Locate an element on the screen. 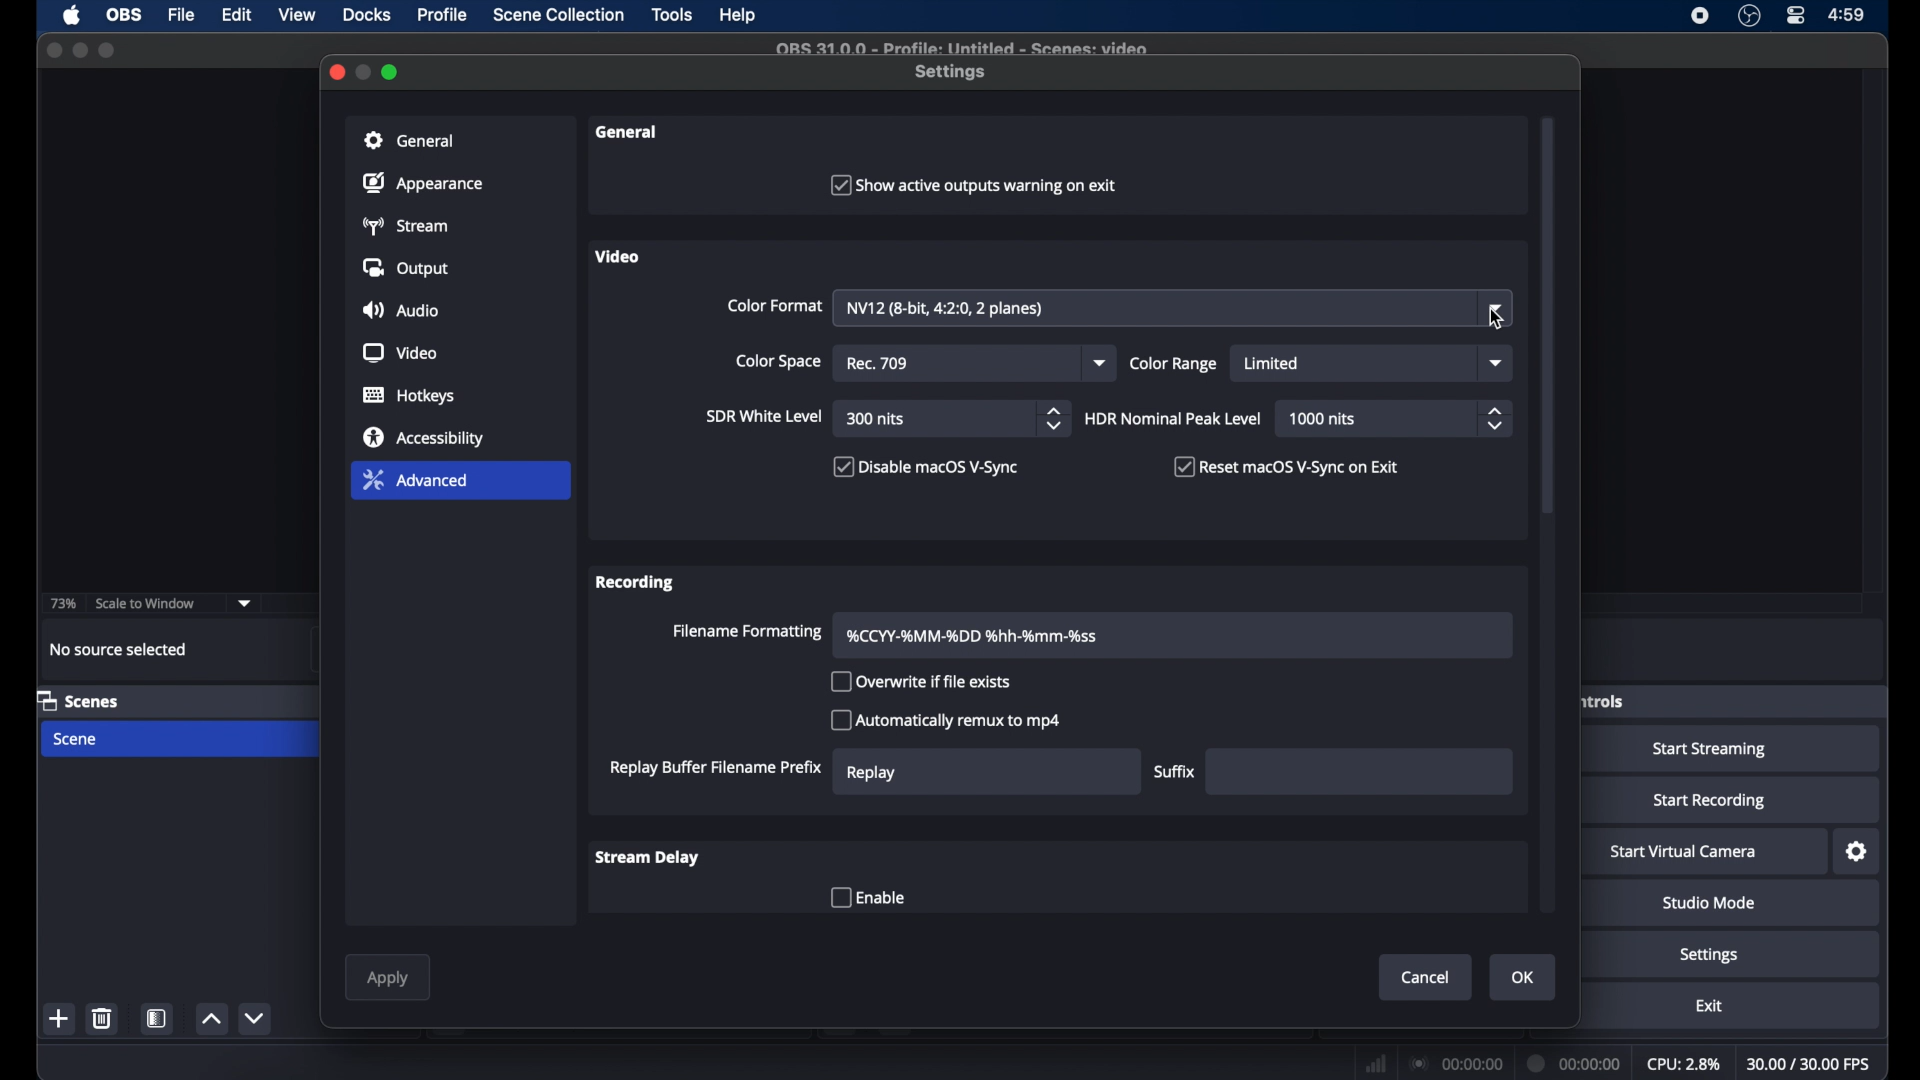 This screenshot has height=1080, width=1920. 300 nits is located at coordinates (876, 419).